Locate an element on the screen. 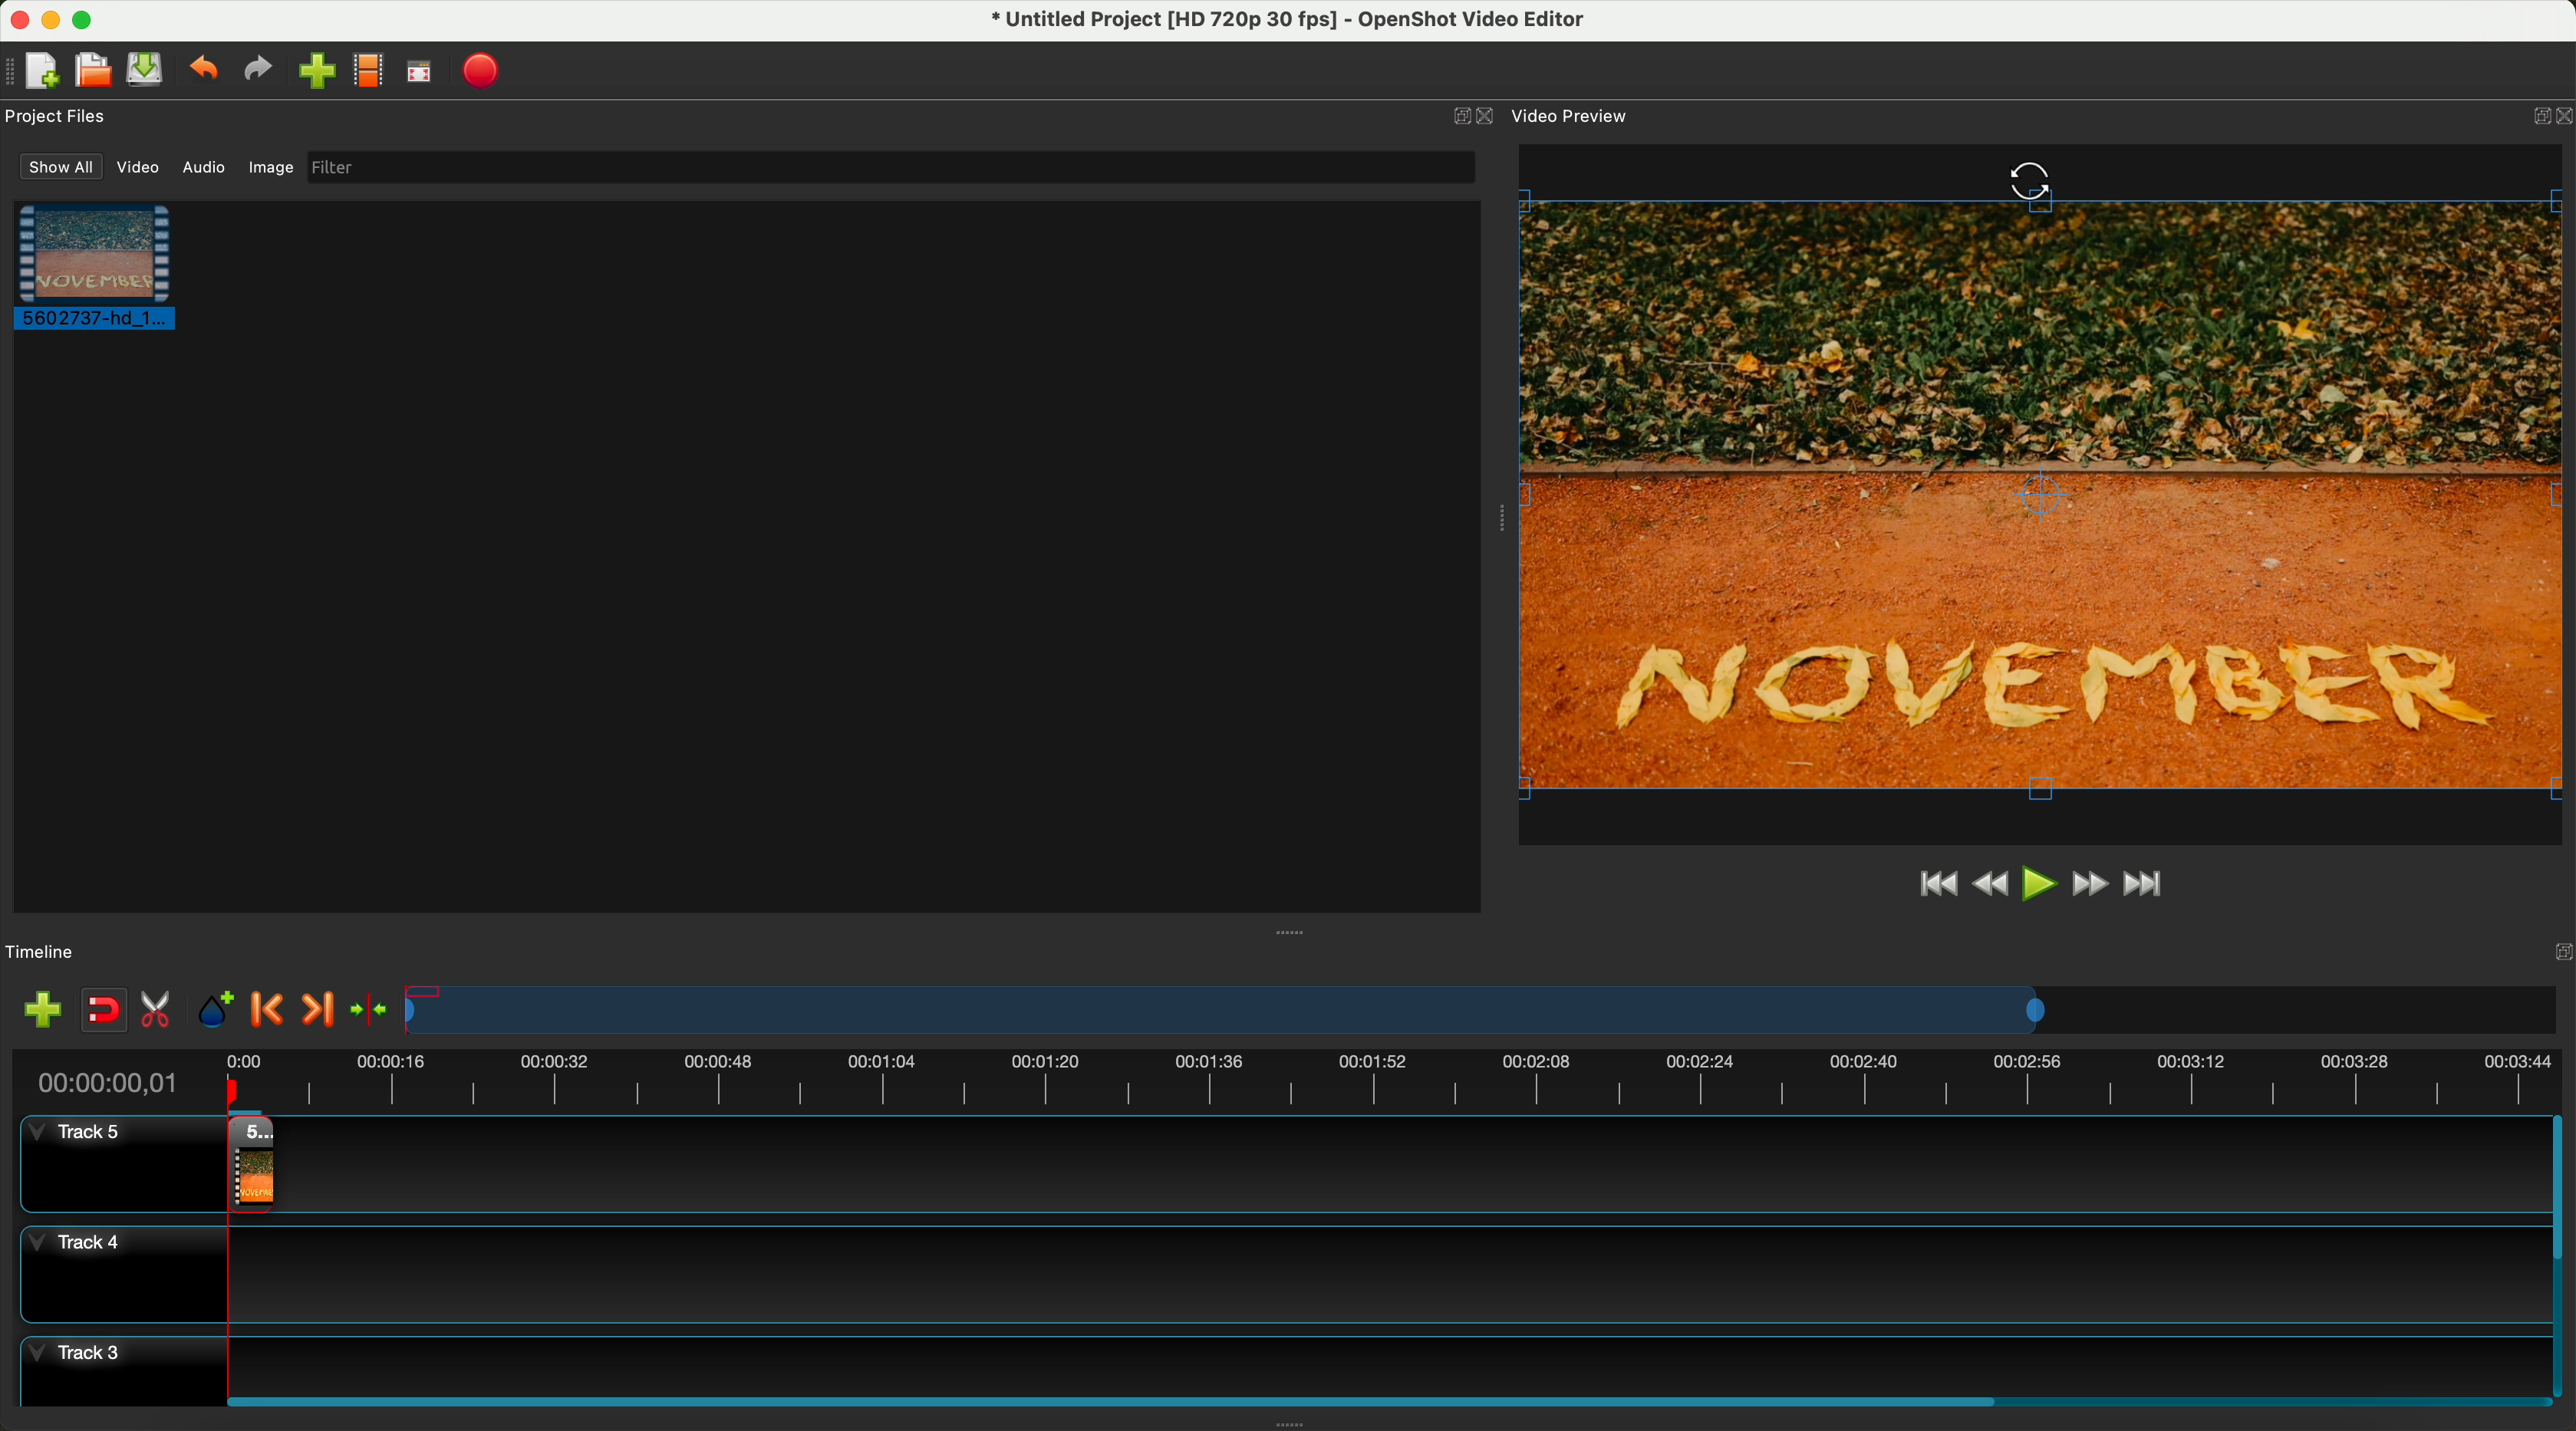 Image resolution: width=2576 pixels, height=1431 pixels. add marker is located at coordinates (217, 1011).